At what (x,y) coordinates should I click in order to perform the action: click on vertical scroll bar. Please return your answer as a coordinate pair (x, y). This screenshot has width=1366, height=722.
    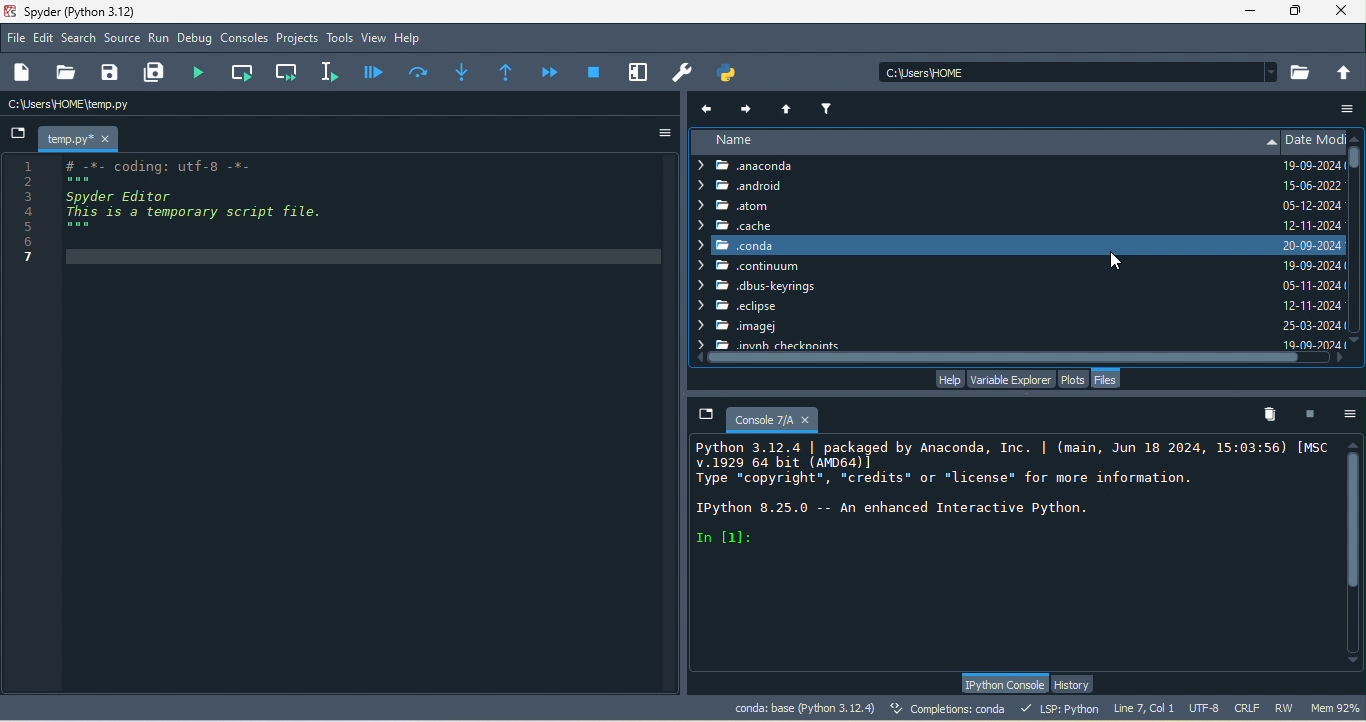
    Looking at the image, I should click on (1357, 173).